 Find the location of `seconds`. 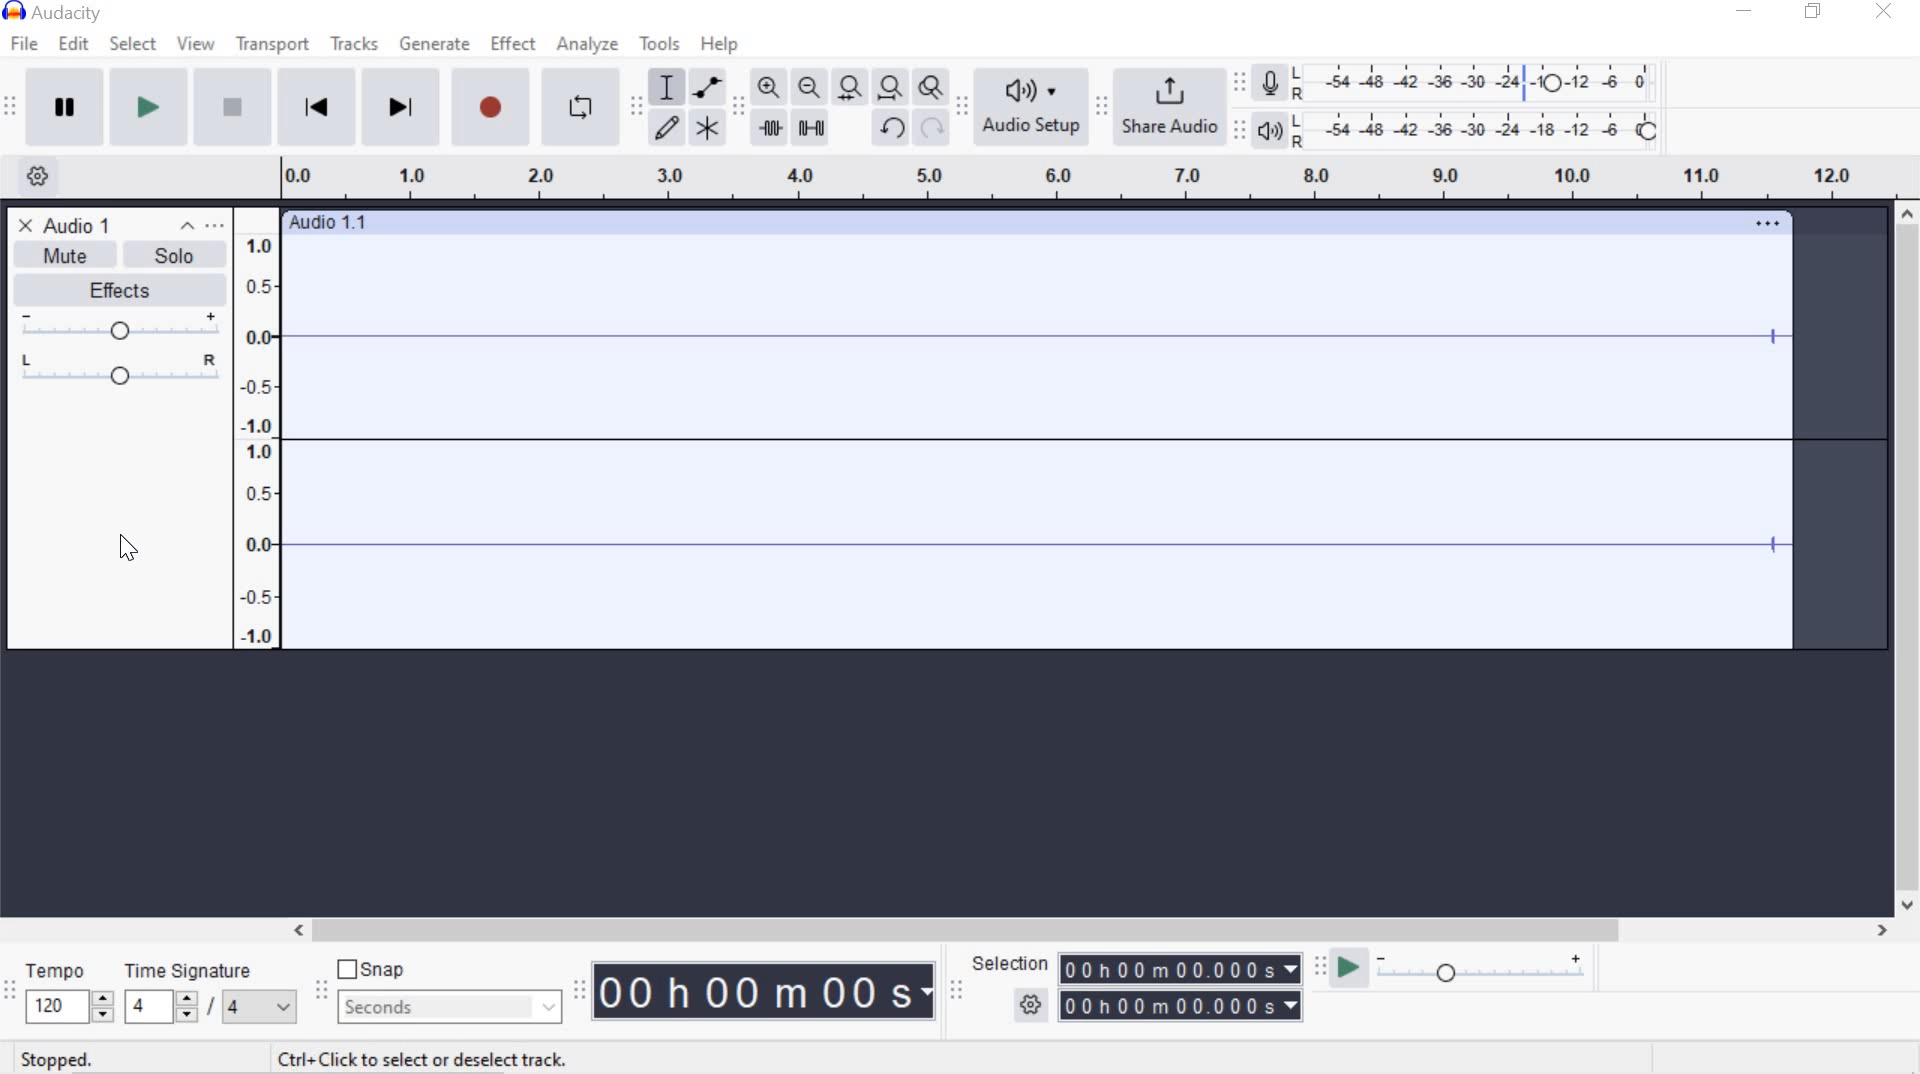

seconds is located at coordinates (446, 1006).